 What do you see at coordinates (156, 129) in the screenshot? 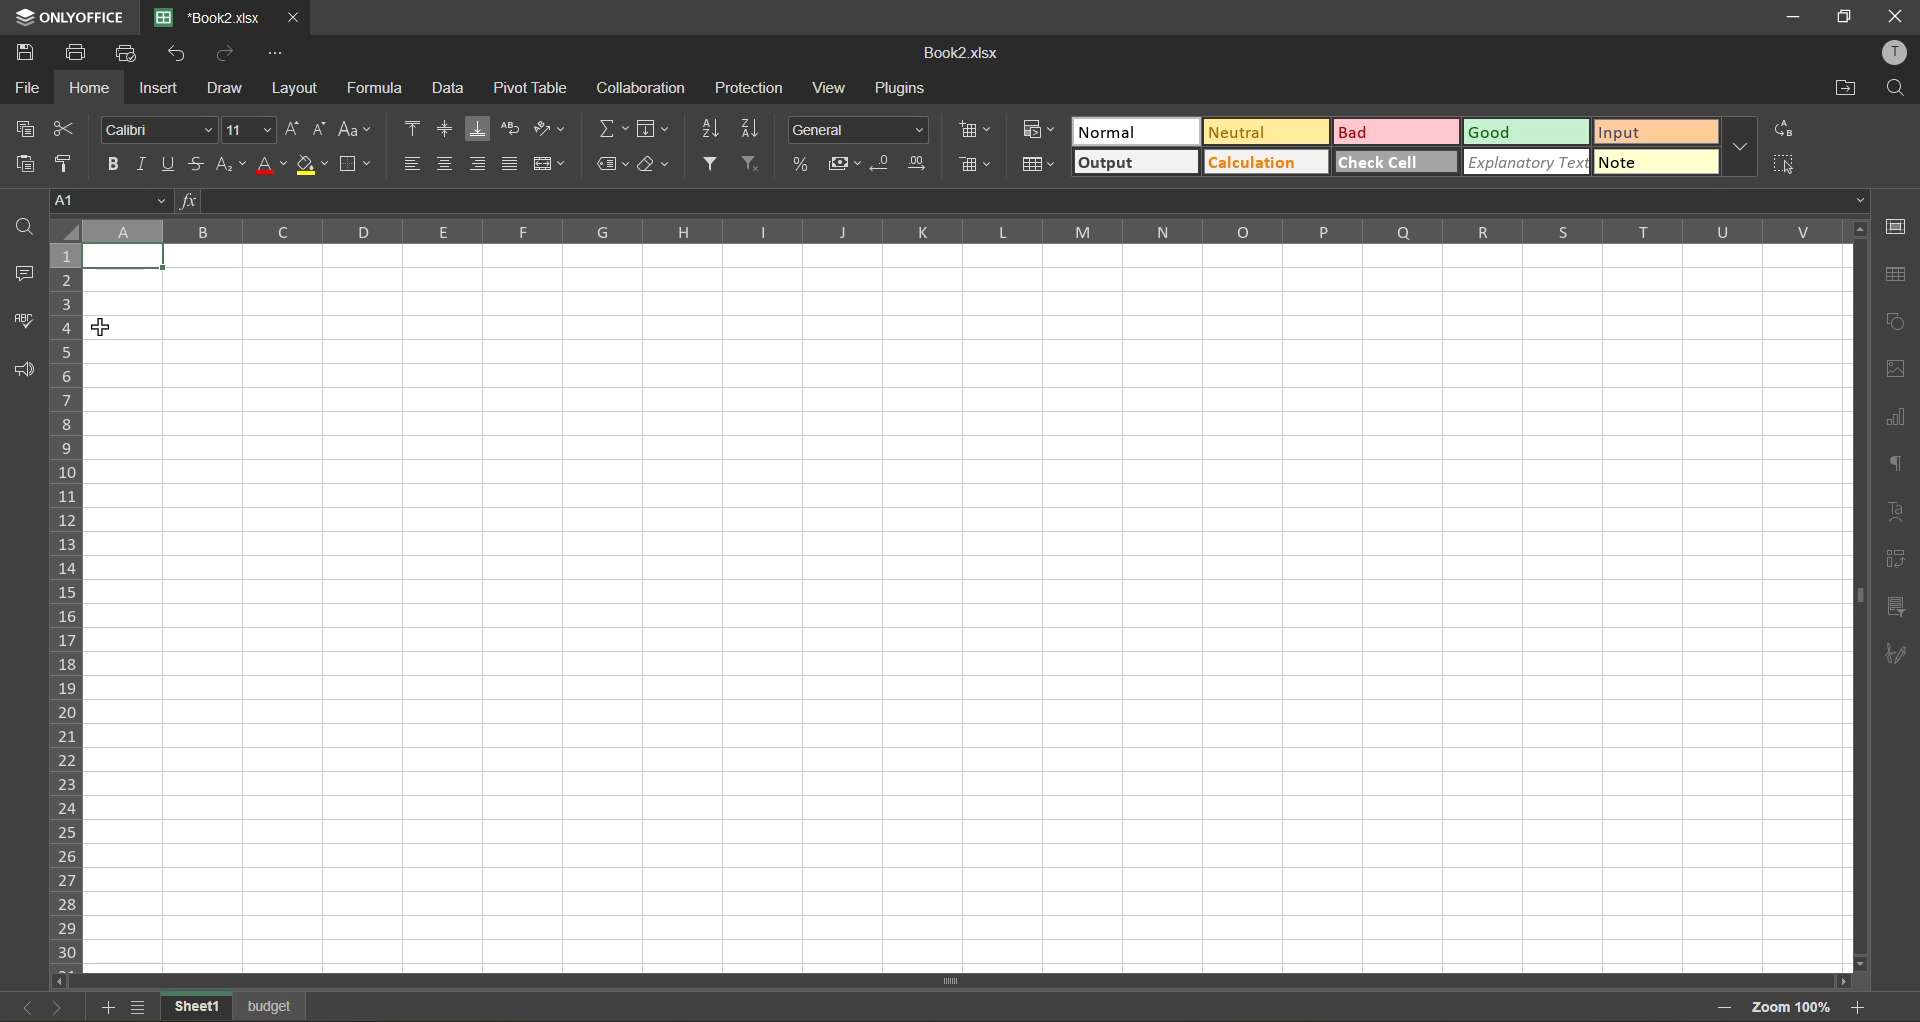
I see `font style` at bounding box center [156, 129].